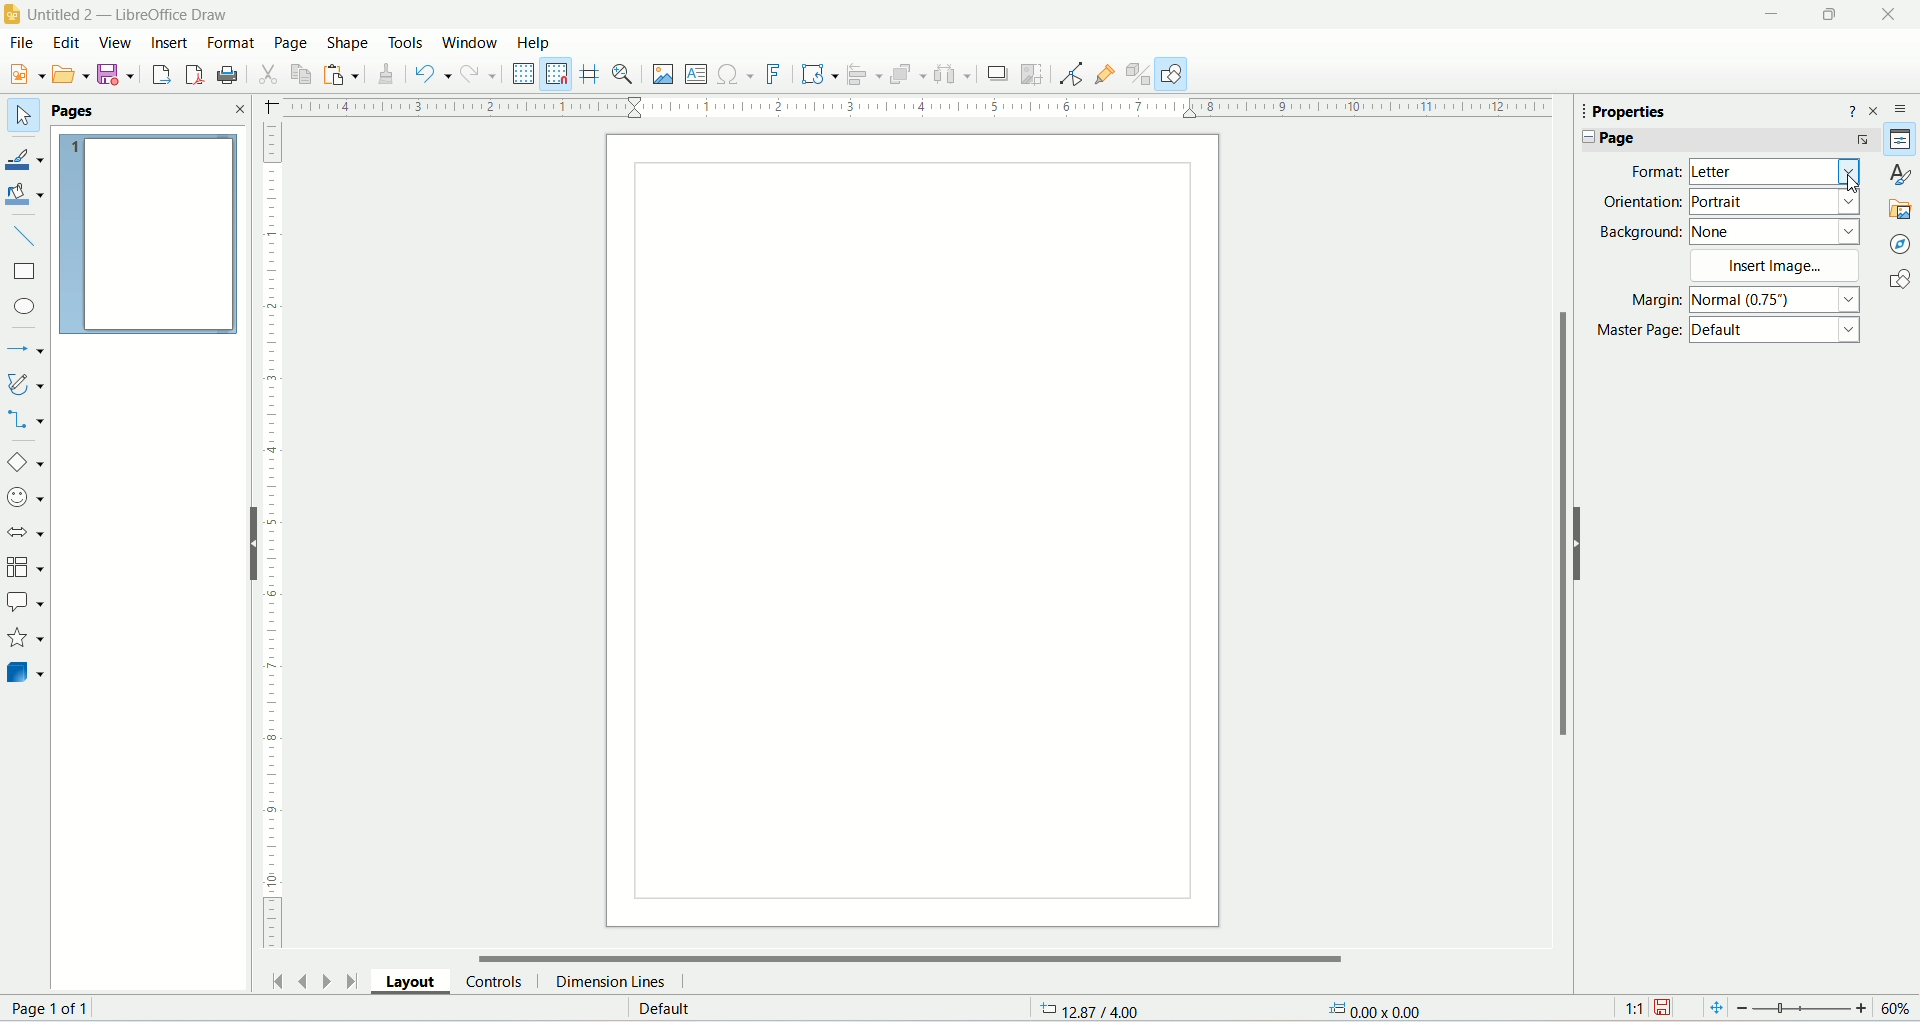  I want to click on master page, so click(1726, 330).